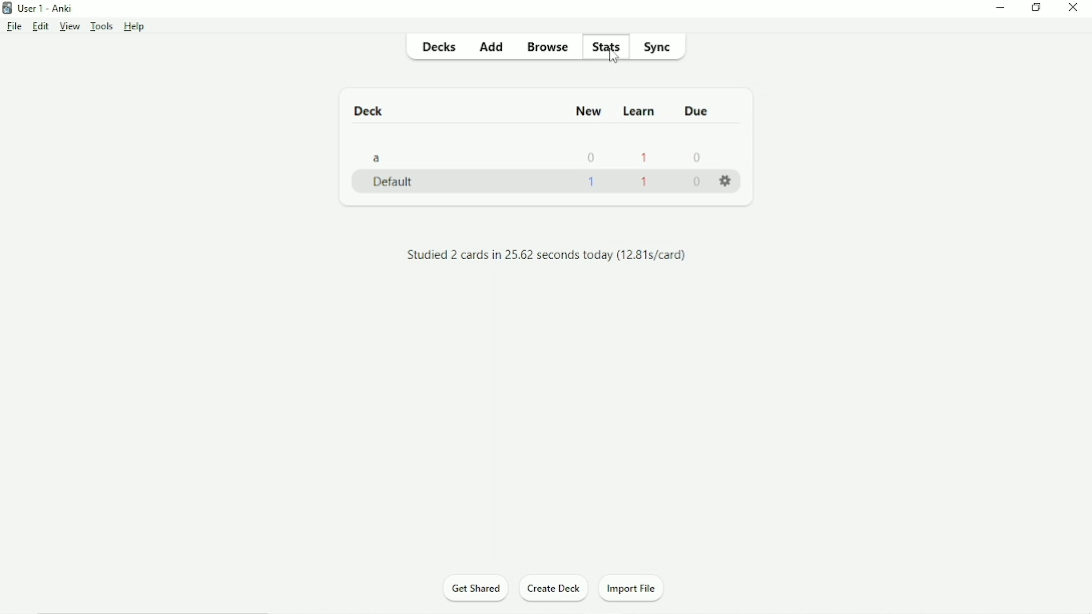 Image resolution: width=1092 pixels, height=614 pixels. What do you see at coordinates (539, 257) in the screenshot?
I see `Studied 2 cards in 25.62 seconds today (12.81s/card)` at bounding box center [539, 257].